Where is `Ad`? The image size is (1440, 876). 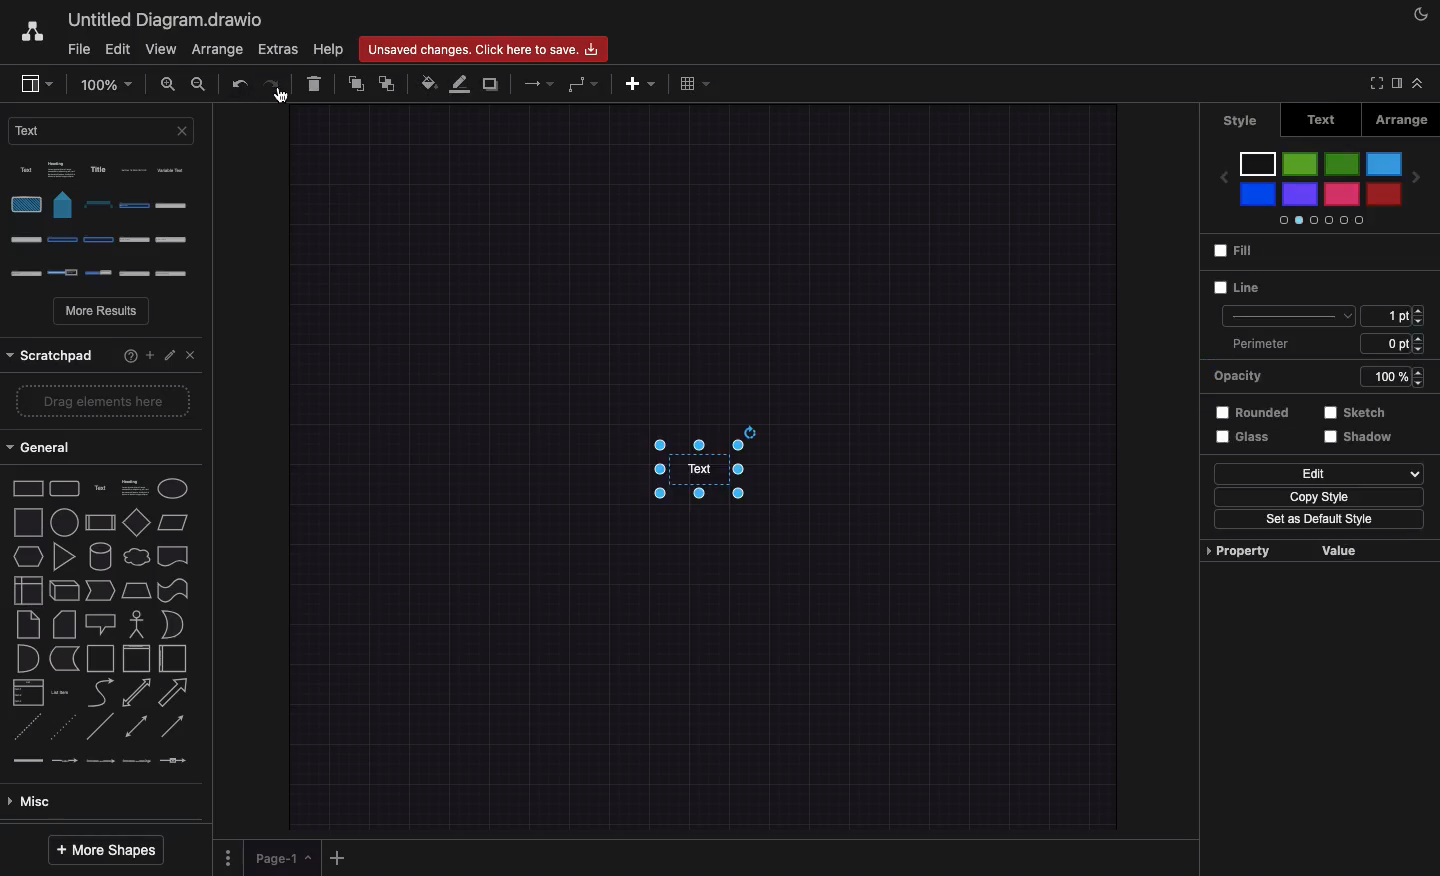 Ad is located at coordinates (642, 83).